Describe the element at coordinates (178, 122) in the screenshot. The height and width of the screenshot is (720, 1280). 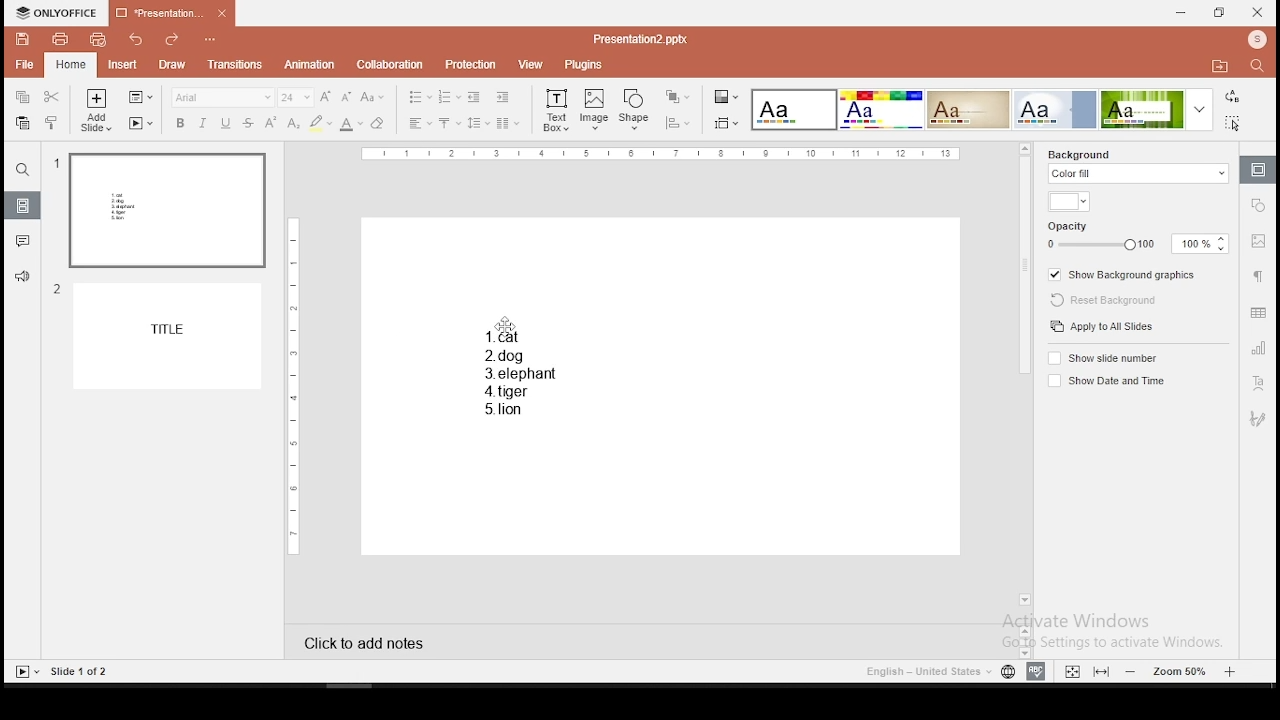
I see `bold` at that location.